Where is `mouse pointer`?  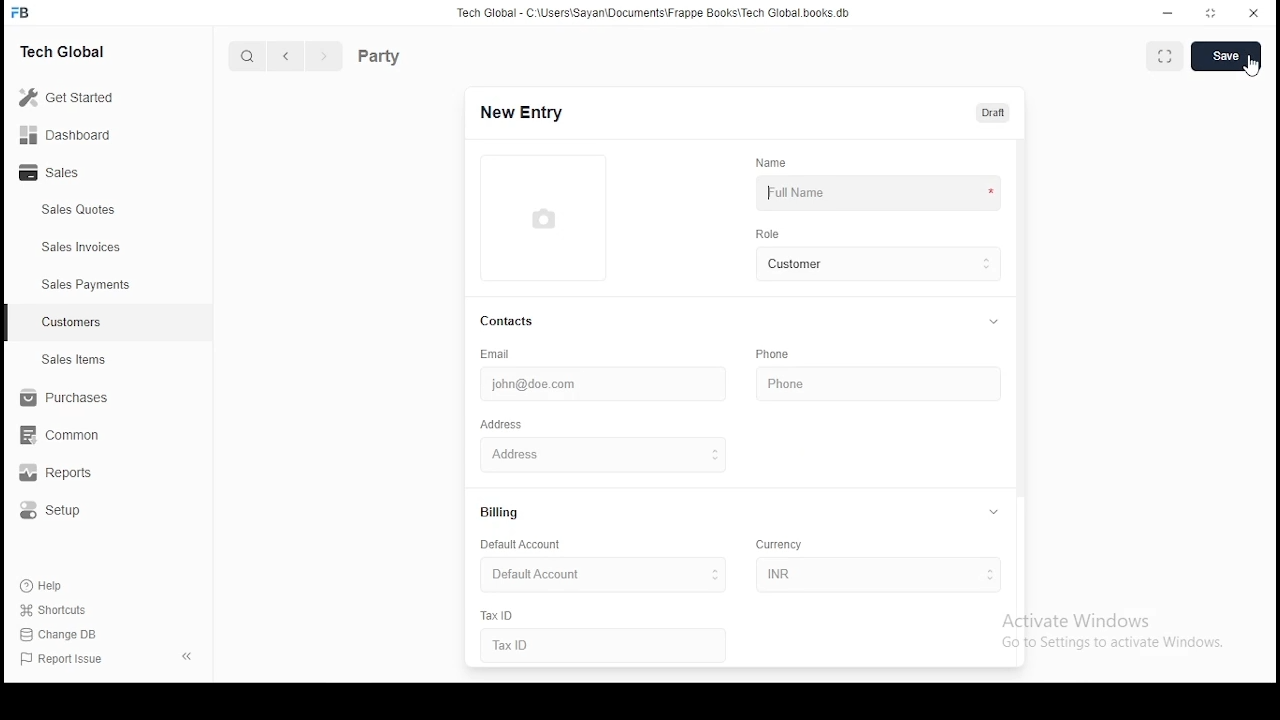 mouse pointer is located at coordinates (1250, 68).